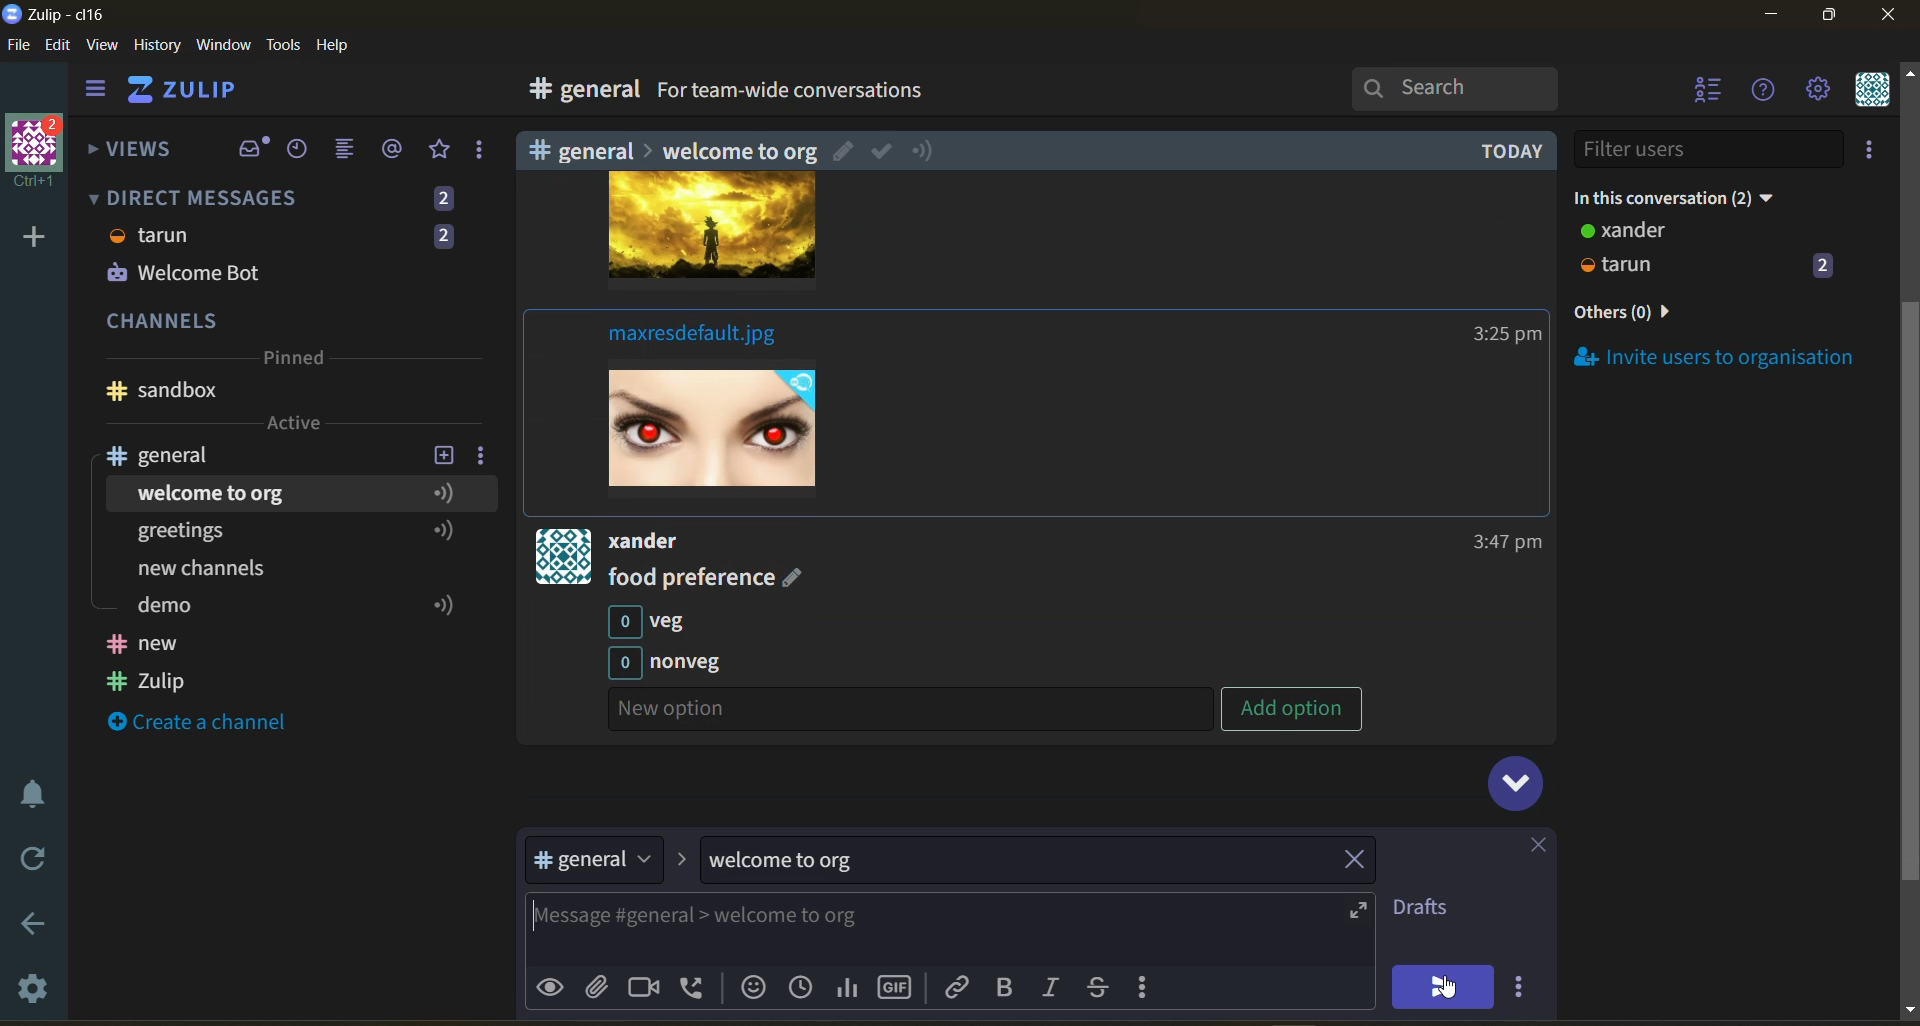 The width and height of the screenshot is (1920, 1026). I want to click on edit, so click(58, 47).